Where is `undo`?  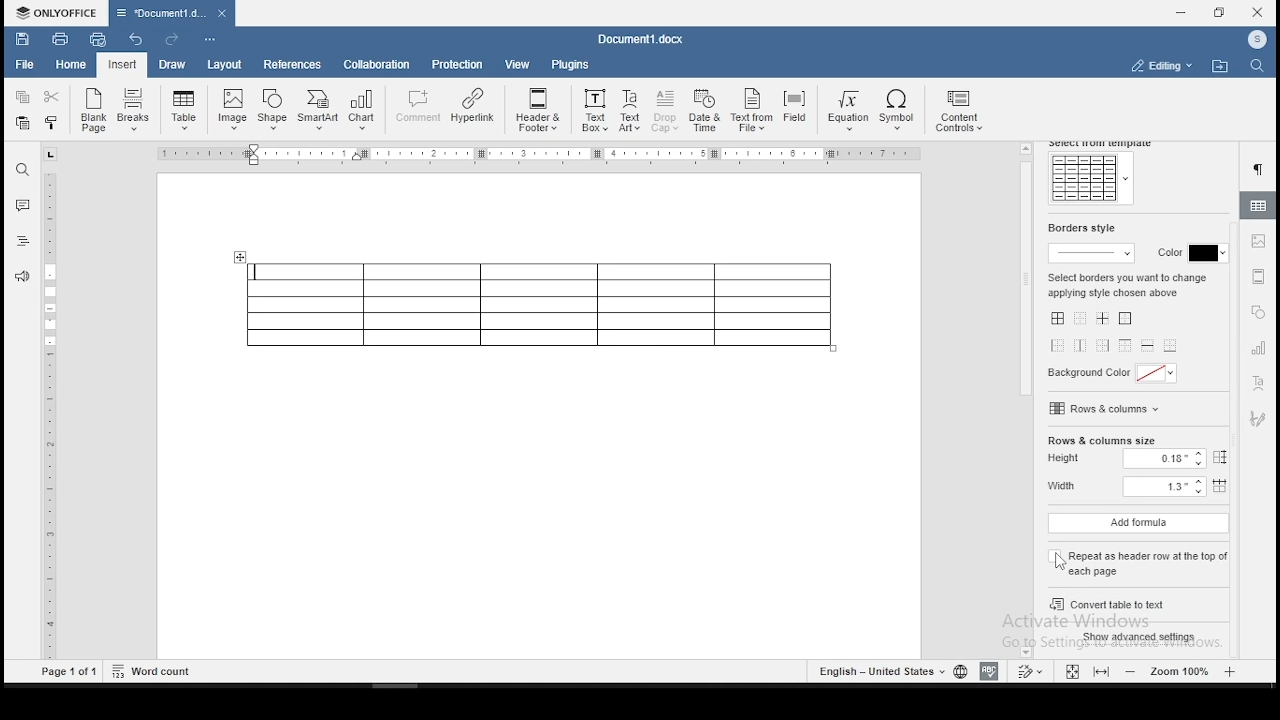 undo is located at coordinates (139, 41).